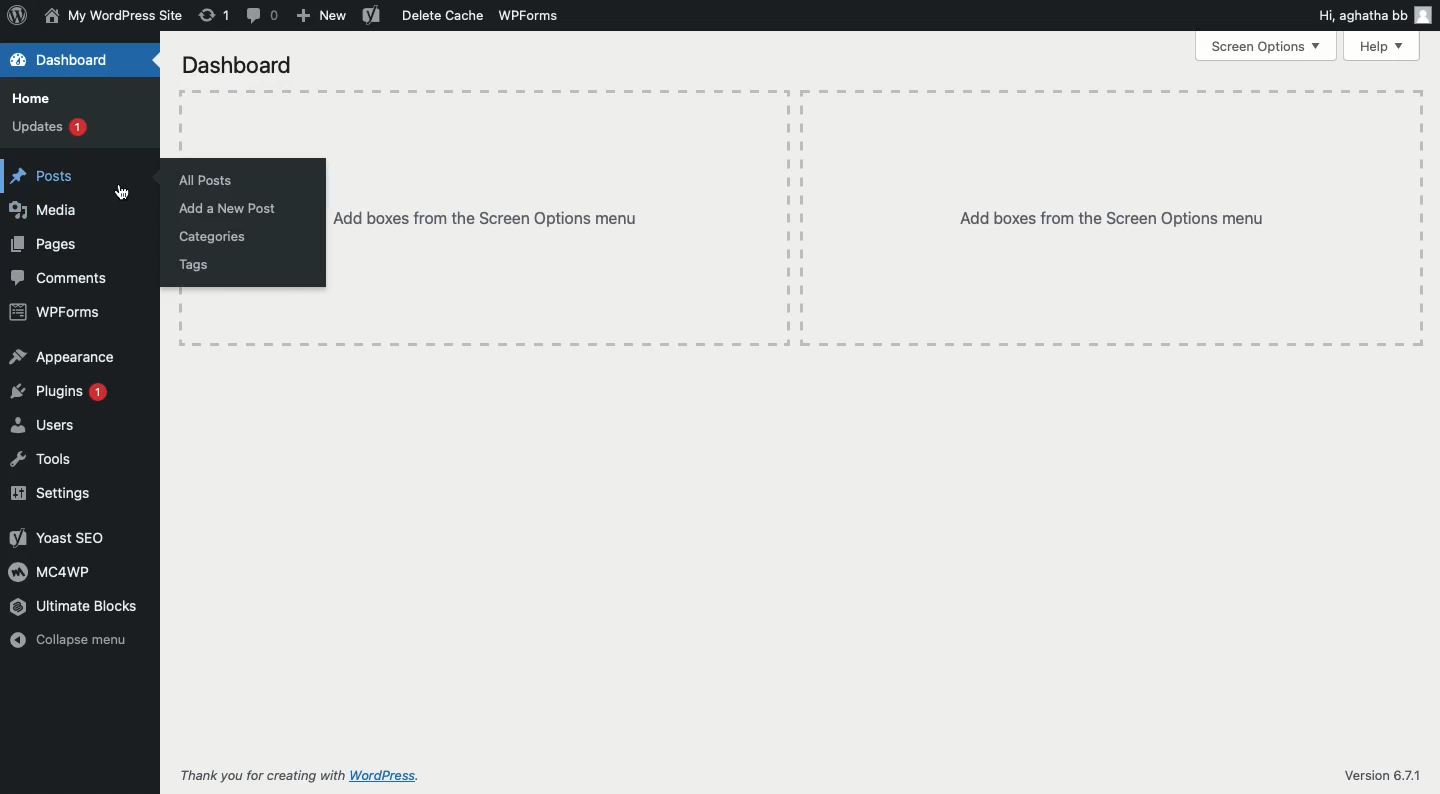 The image size is (1440, 794). What do you see at coordinates (215, 17) in the screenshot?
I see `Revision` at bounding box center [215, 17].